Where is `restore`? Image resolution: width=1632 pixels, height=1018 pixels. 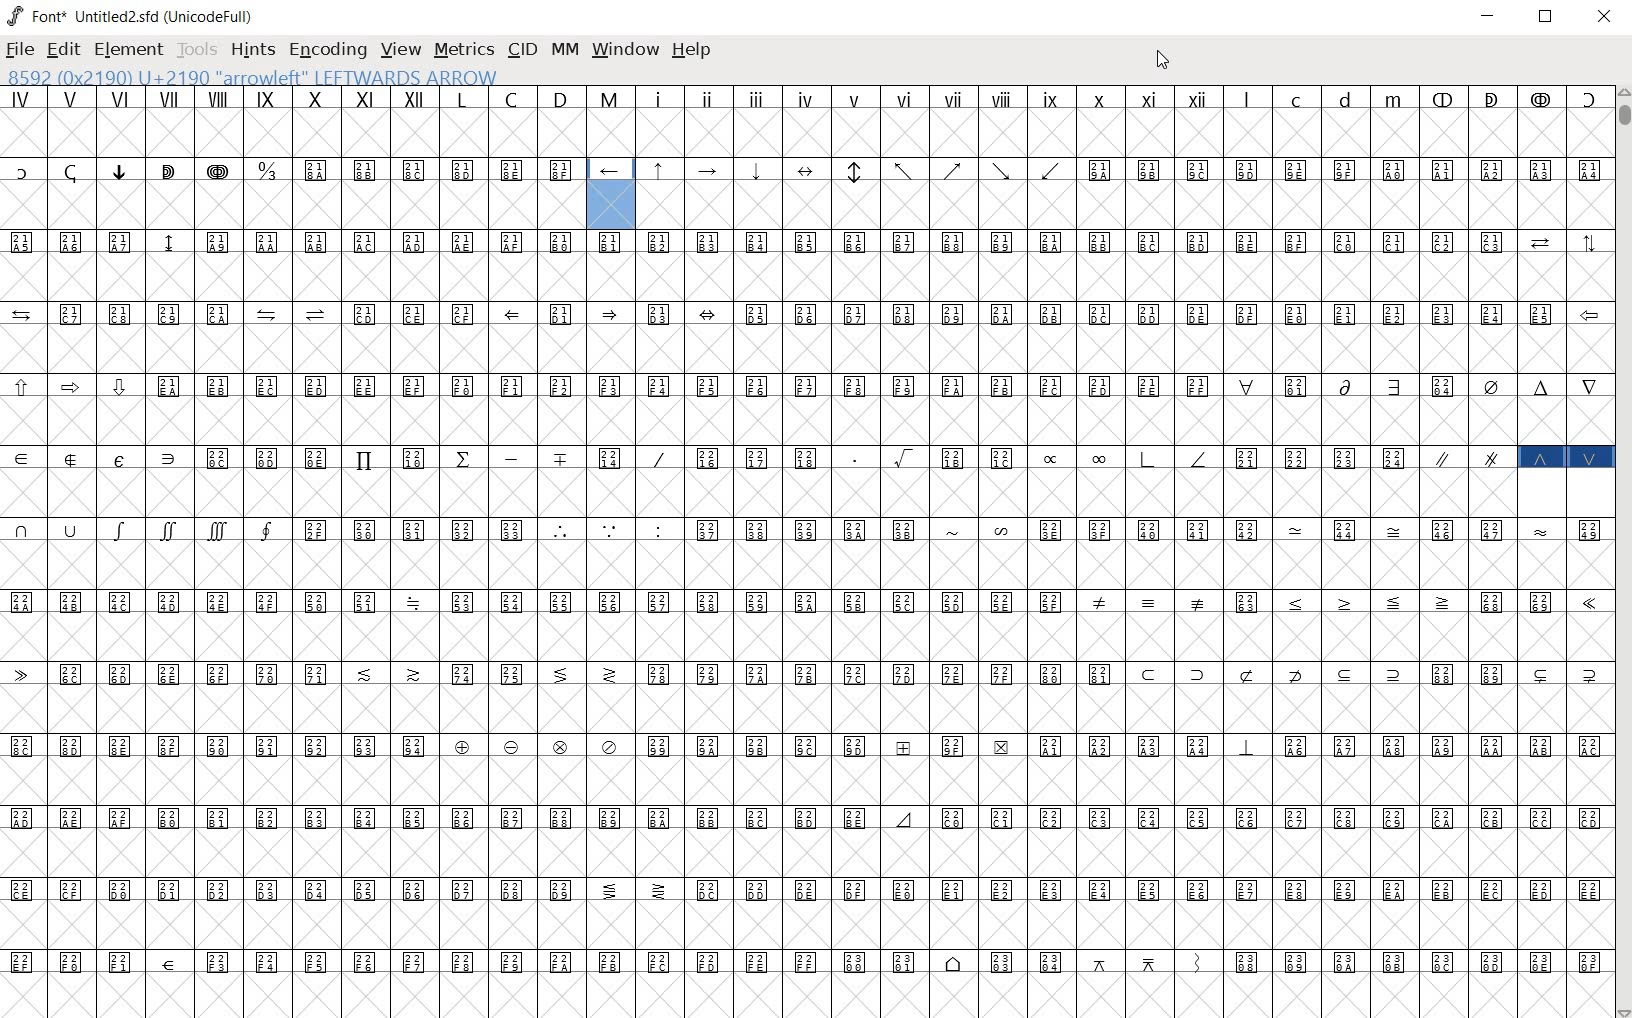
restore is located at coordinates (1548, 16).